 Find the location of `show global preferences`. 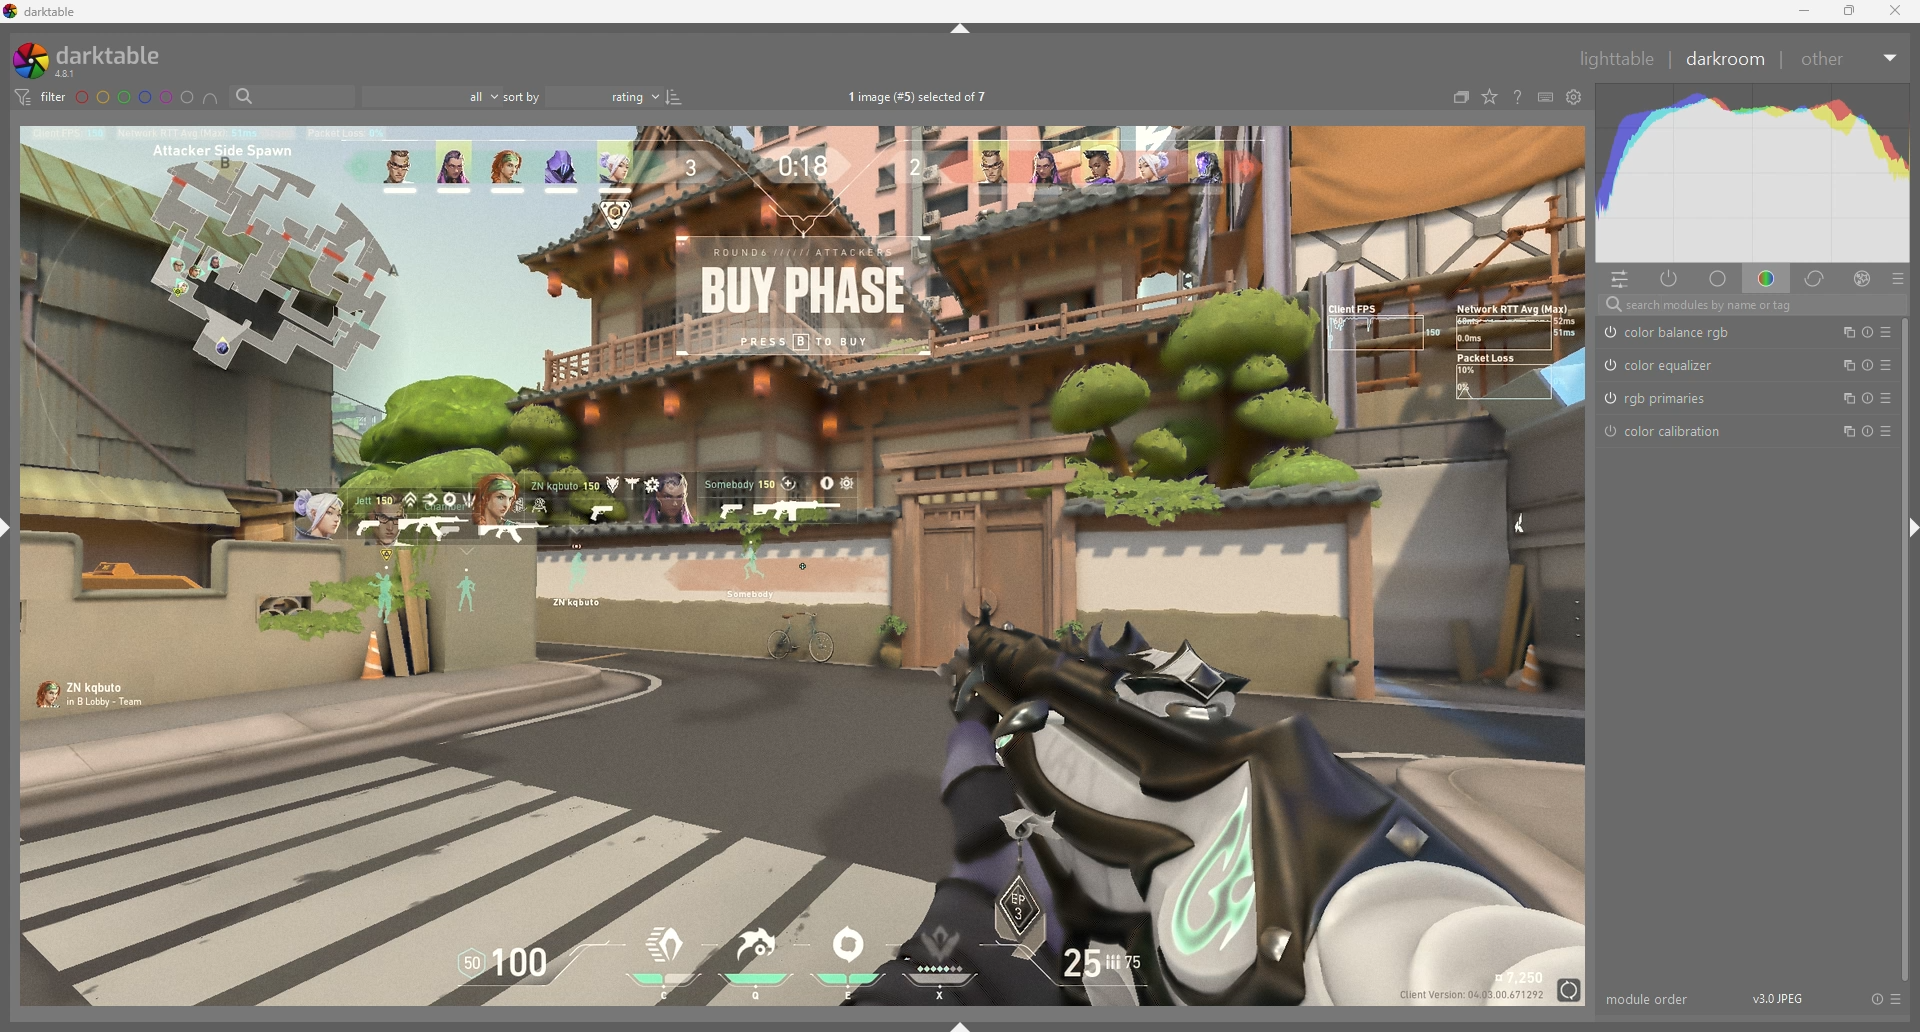

show global preferences is located at coordinates (1575, 97).